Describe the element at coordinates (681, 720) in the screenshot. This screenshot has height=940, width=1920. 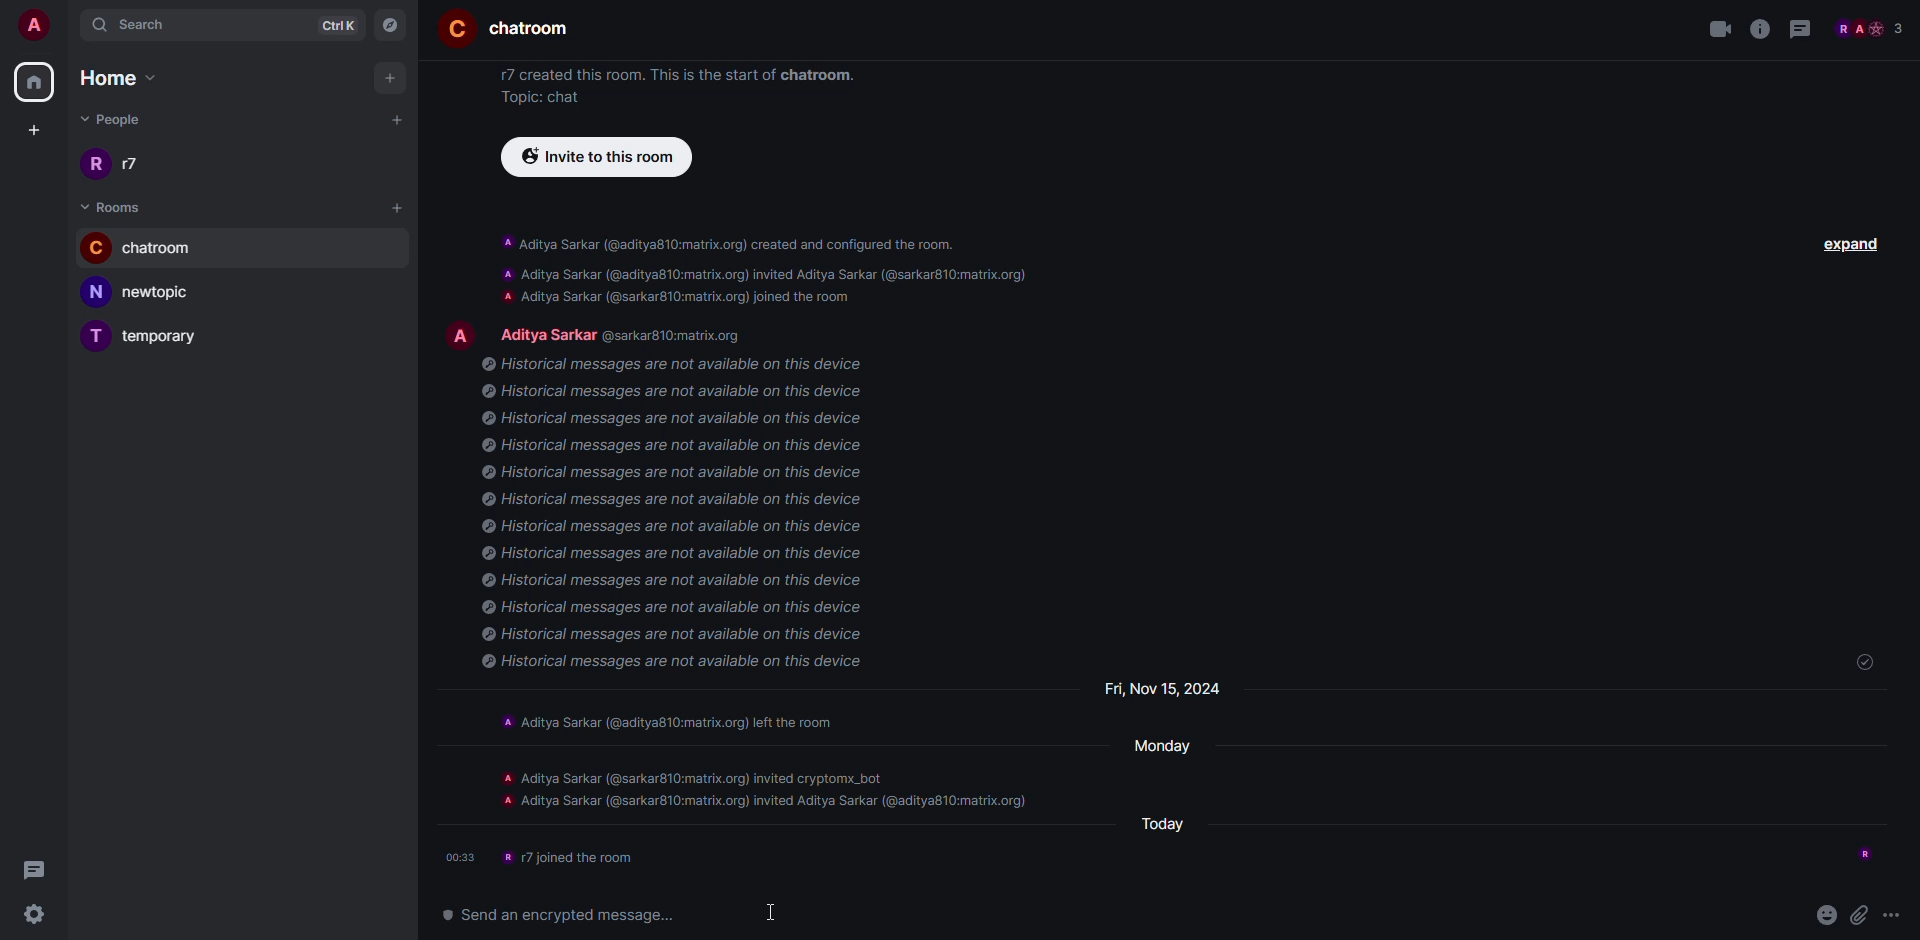
I see `A Aditya Sarkar (@aditya810:matrix.org) left the room` at that location.